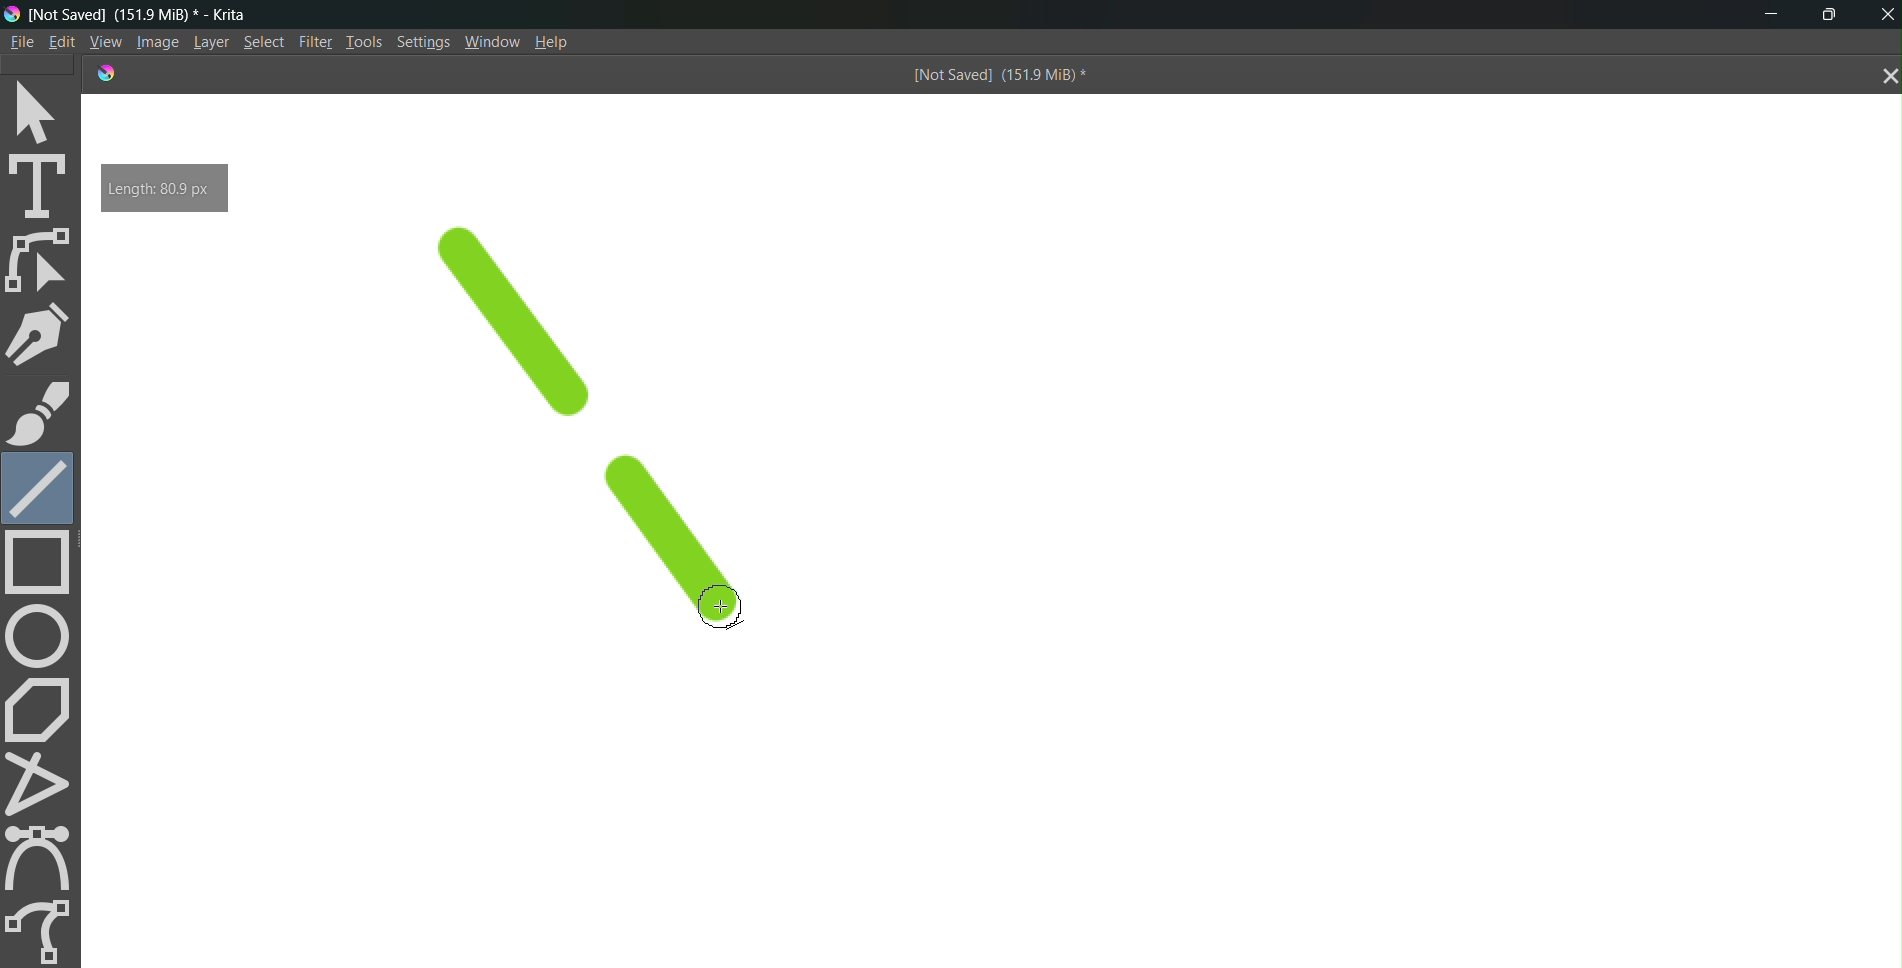 This screenshot has height=968, width=1902. What do you see at coordinates (42, 928) in the screenshot?
I see `freehand` at bounding box center [42, 928].